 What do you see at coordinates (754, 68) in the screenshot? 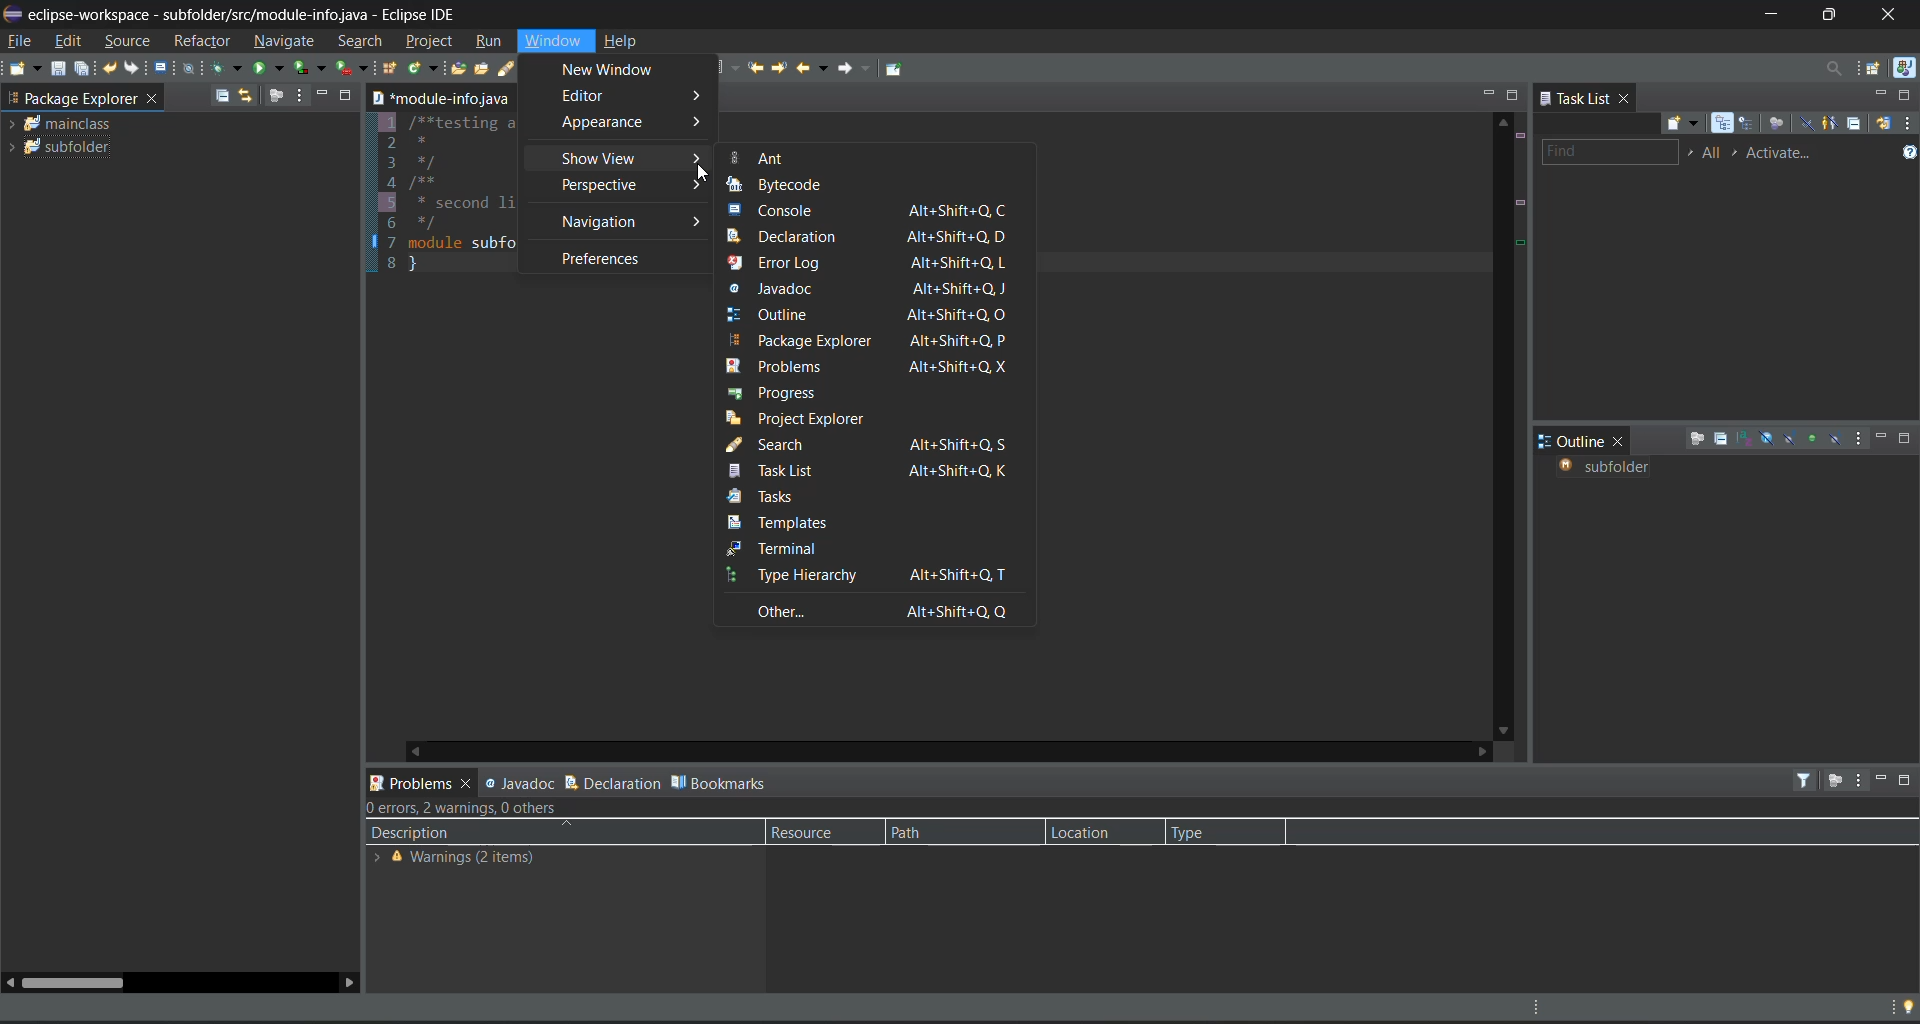
I see `previous edit location` at bounding box center [754, 68].